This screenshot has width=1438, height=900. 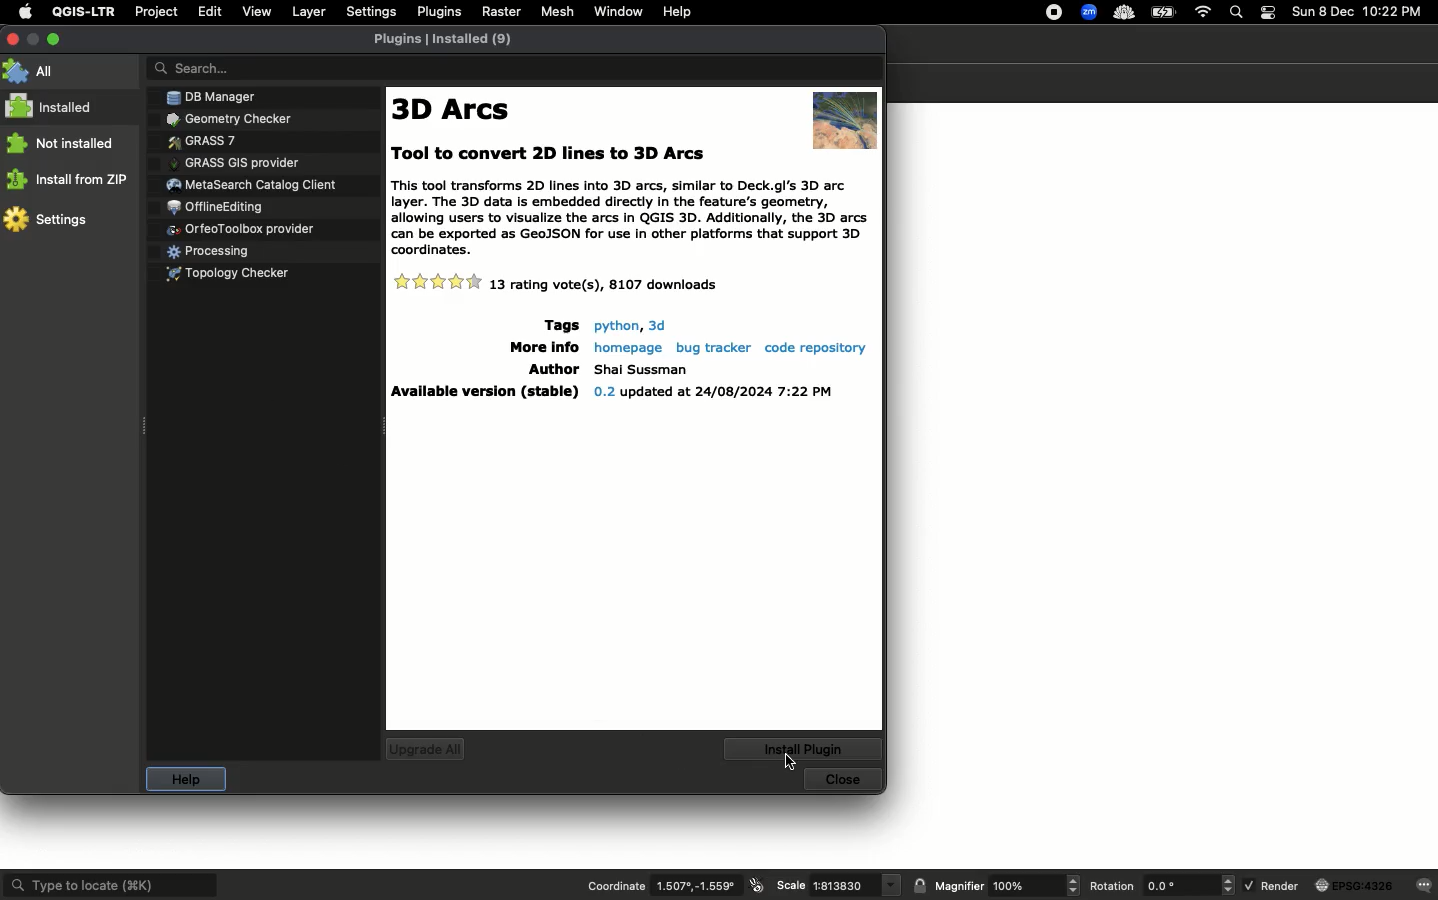 What do you see at coordinates (511, 69) in the screenshot?
I see `Search` at bounding box center [511, 69].